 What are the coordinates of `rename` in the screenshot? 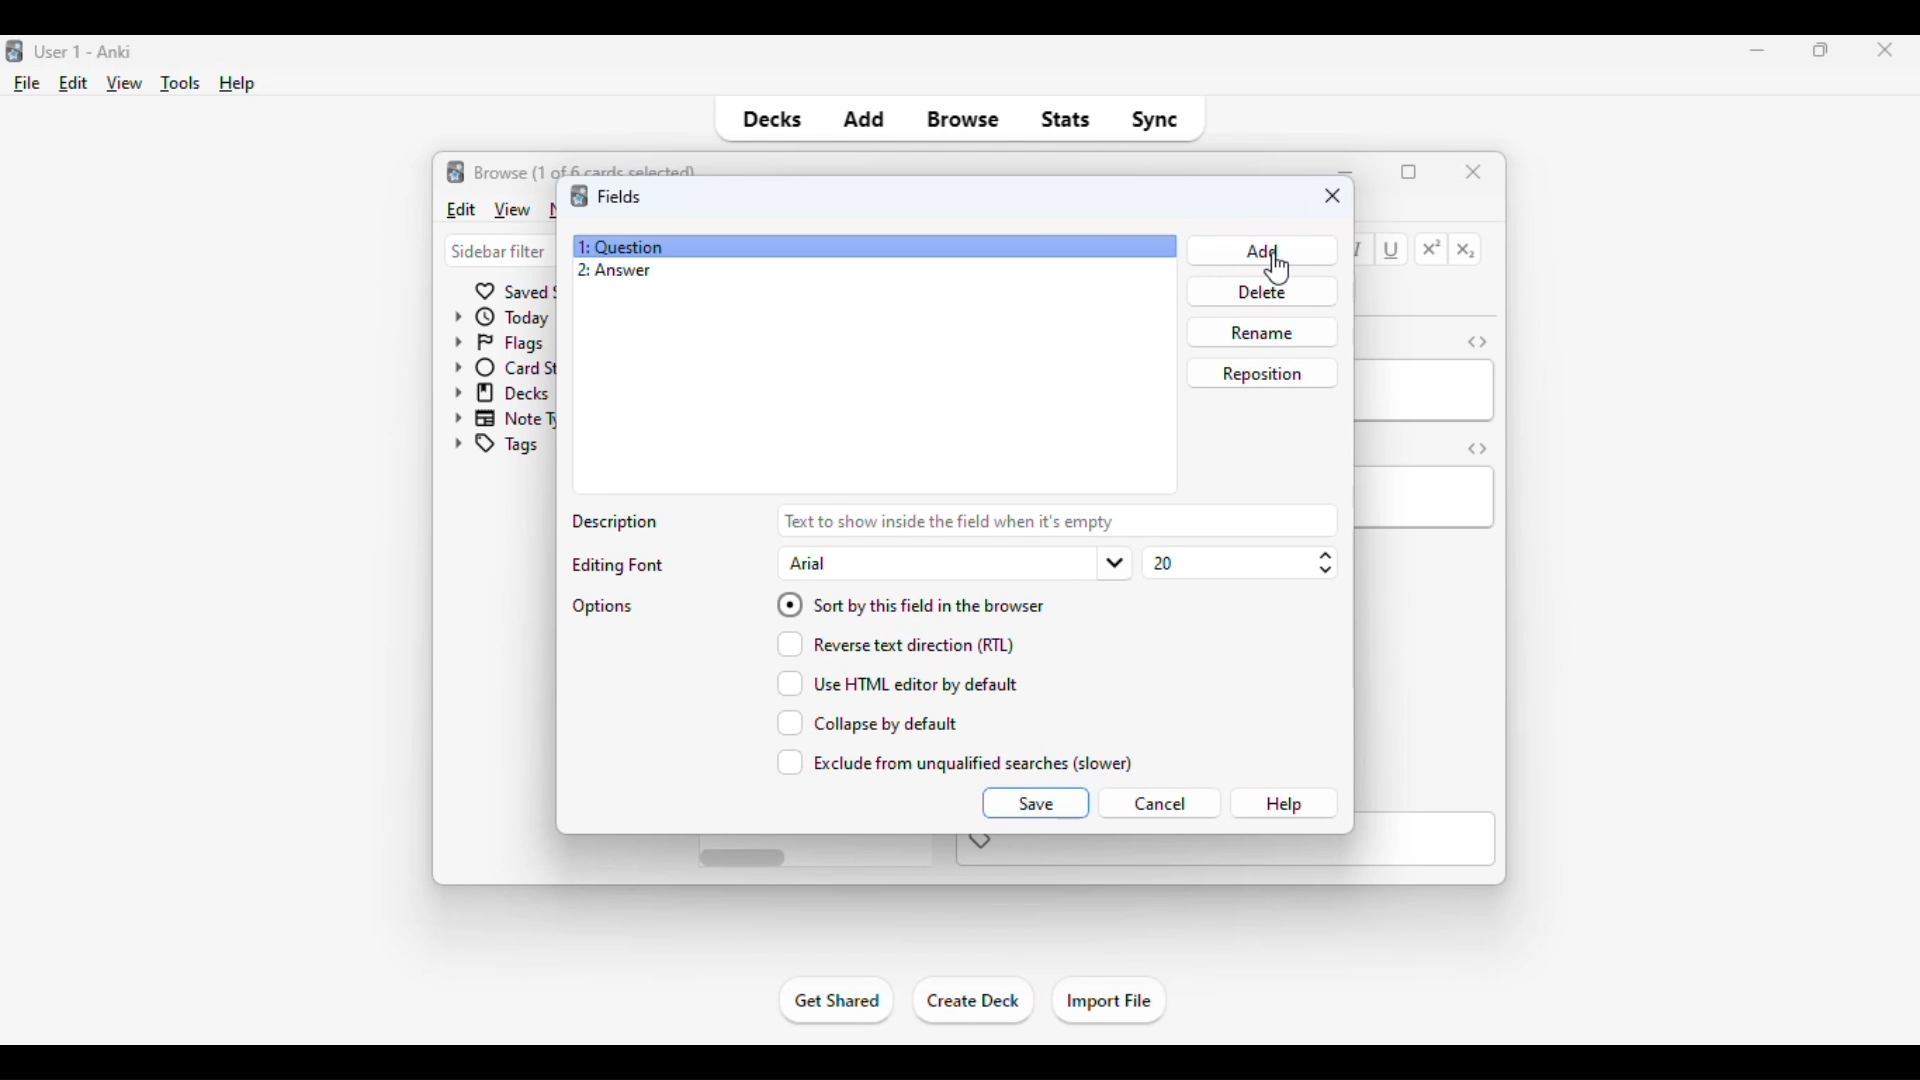 It's located at (1261, 332).